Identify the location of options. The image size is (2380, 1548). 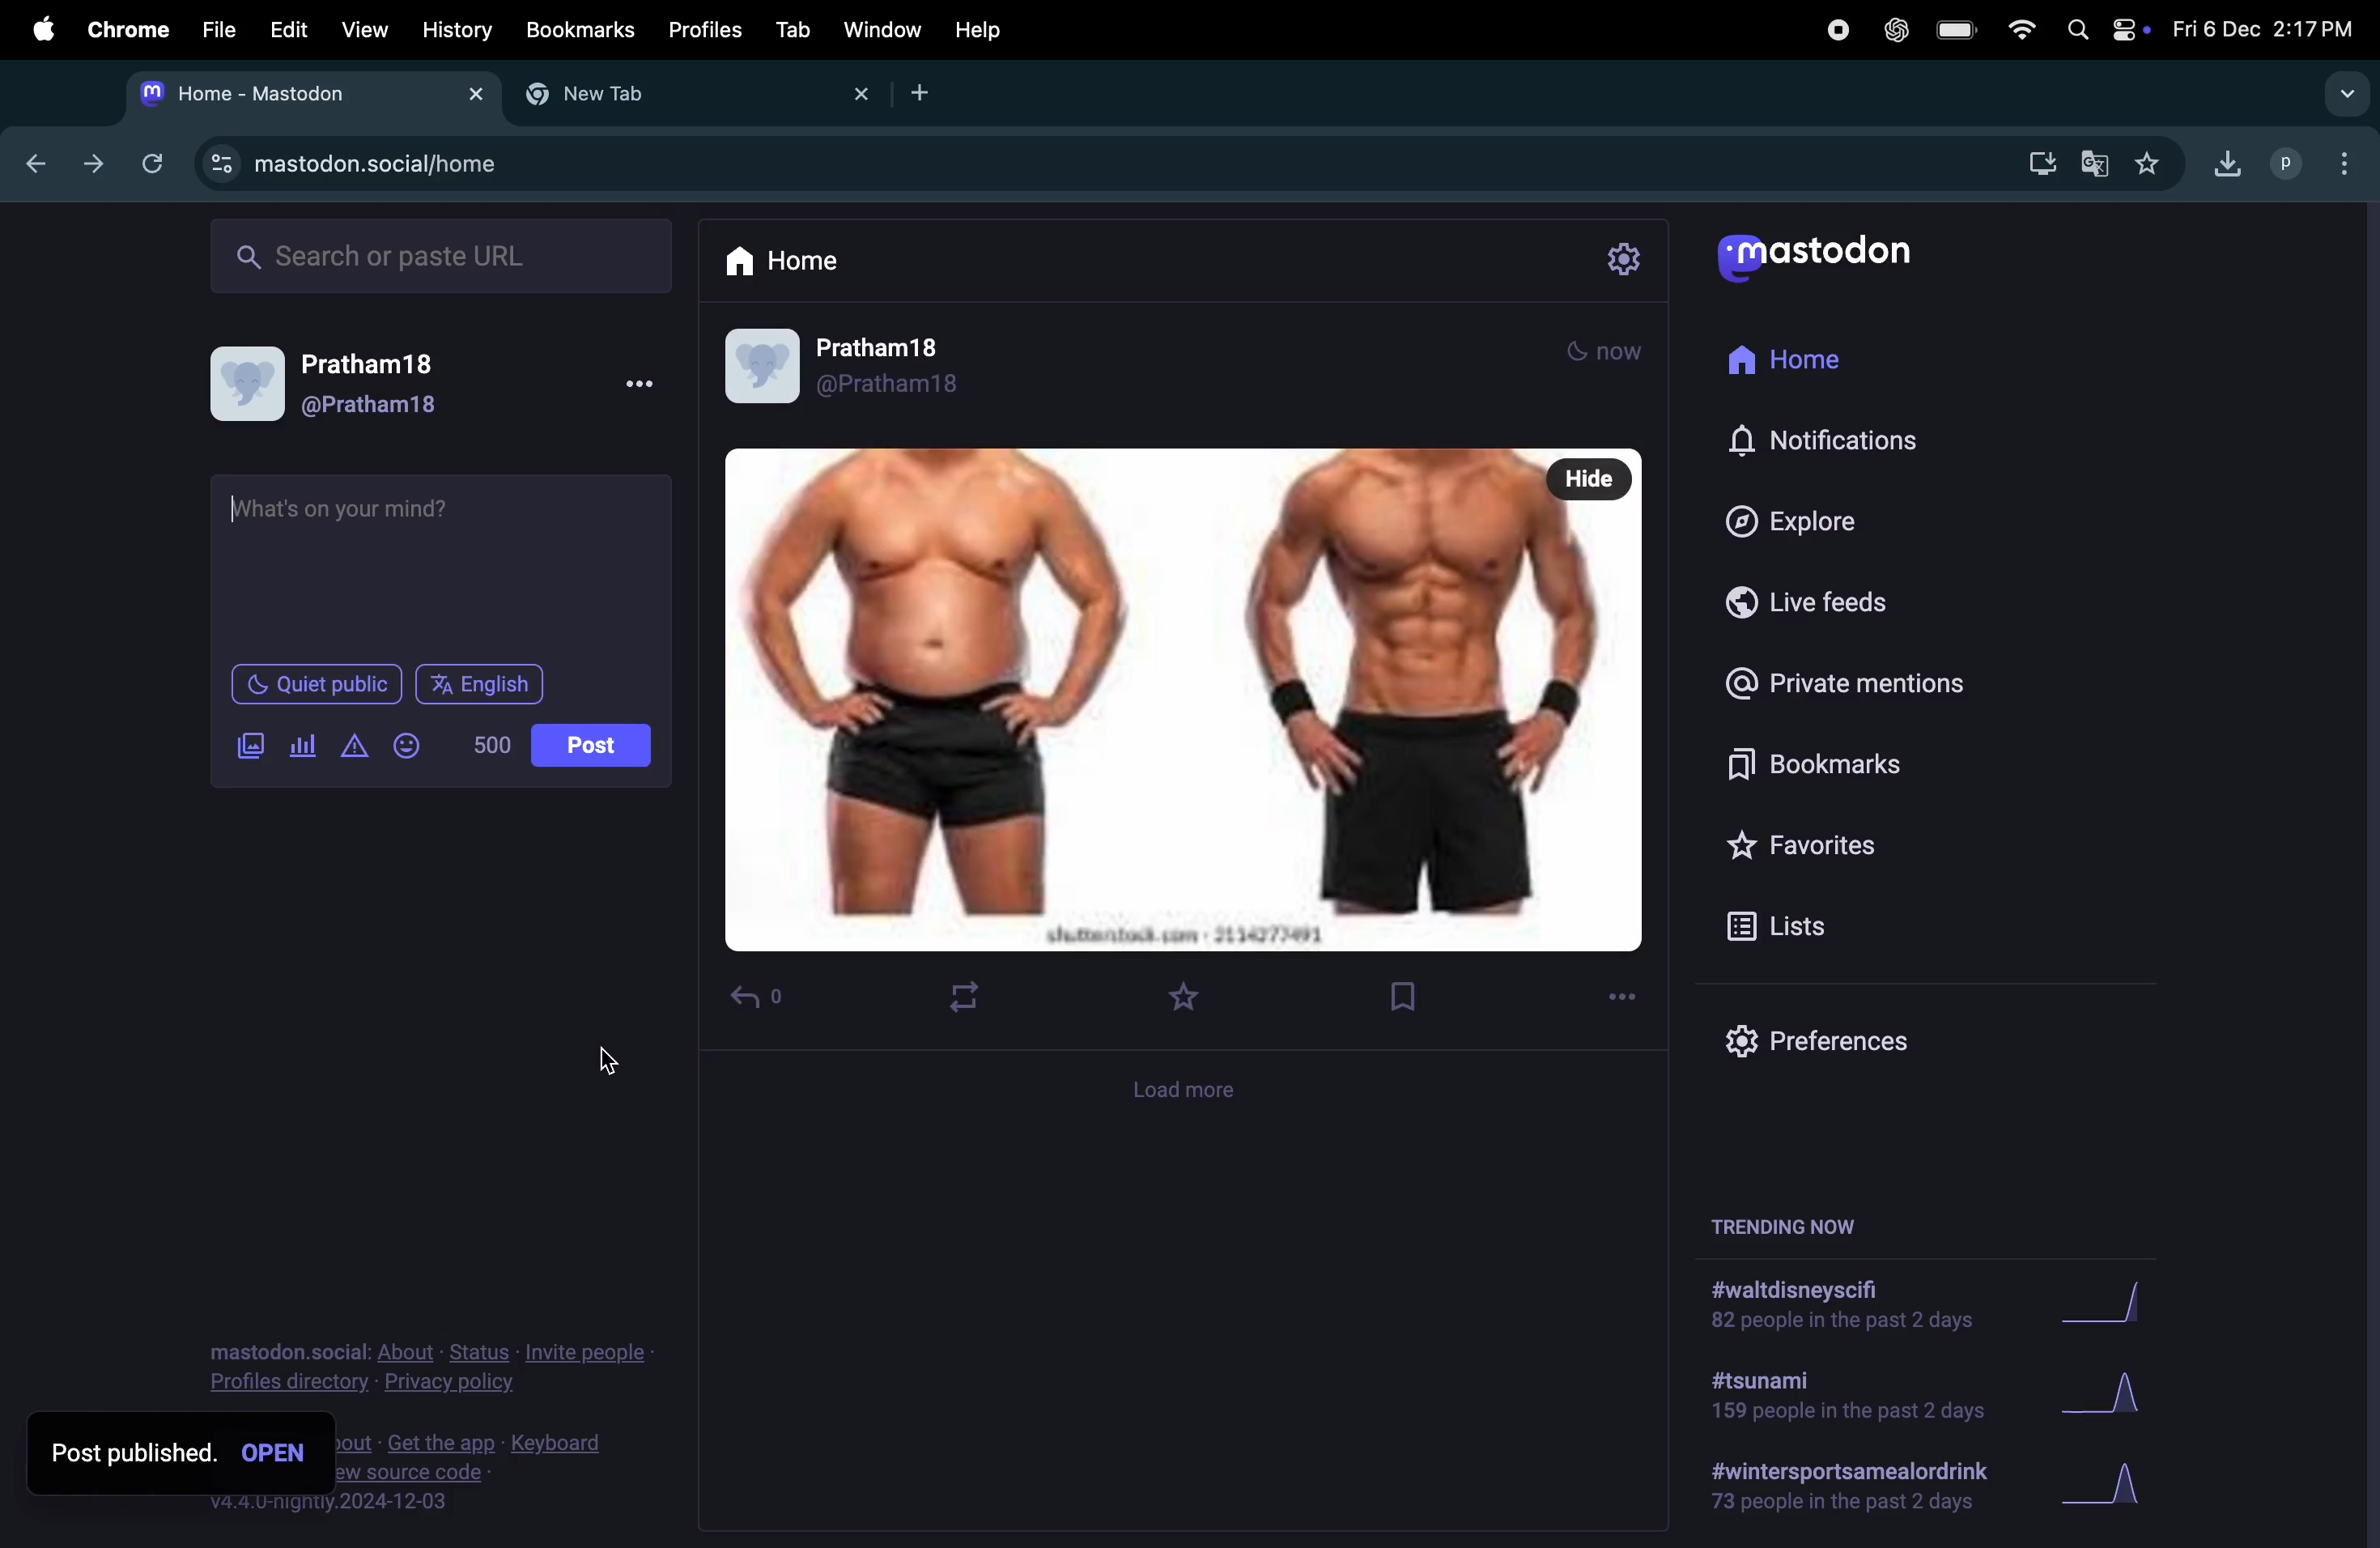
(643, 384).